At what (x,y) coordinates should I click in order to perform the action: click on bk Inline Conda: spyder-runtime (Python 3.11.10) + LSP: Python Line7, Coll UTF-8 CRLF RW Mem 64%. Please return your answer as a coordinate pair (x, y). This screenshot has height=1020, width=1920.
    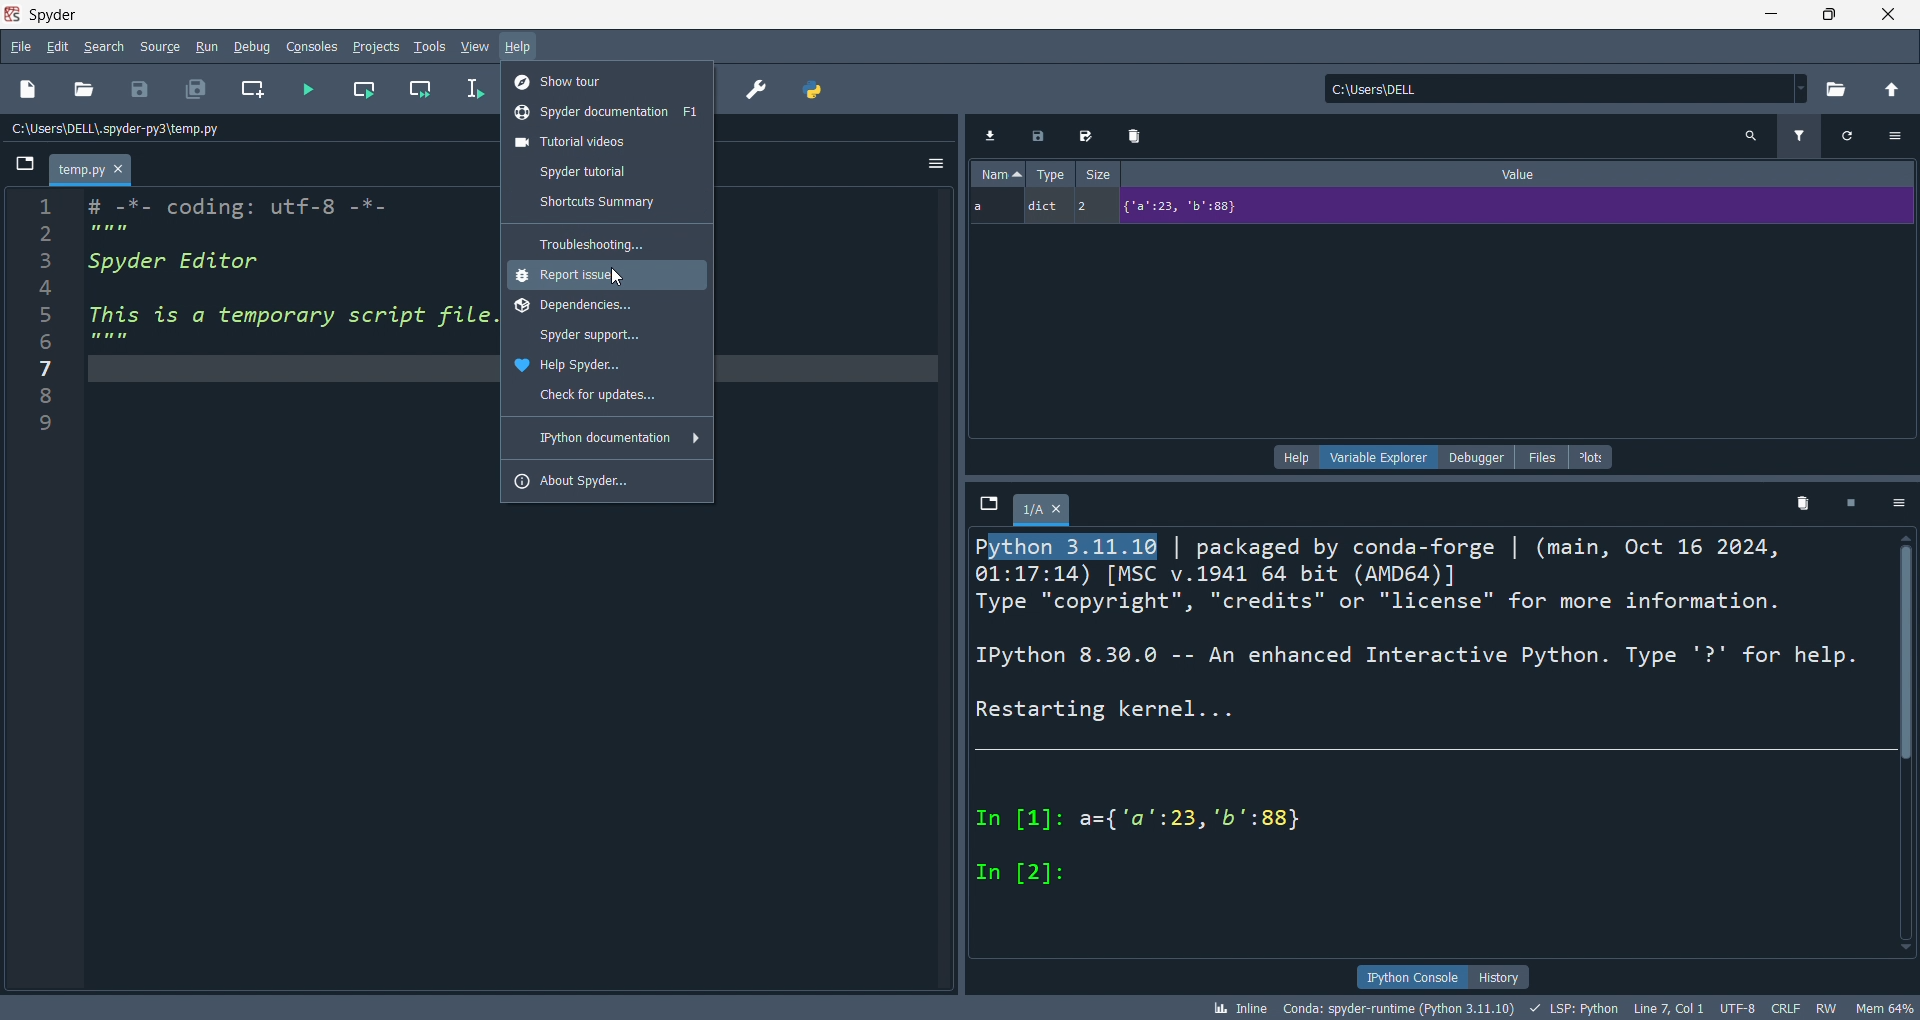
    Looking at the image, I should click on (1555, 1007).